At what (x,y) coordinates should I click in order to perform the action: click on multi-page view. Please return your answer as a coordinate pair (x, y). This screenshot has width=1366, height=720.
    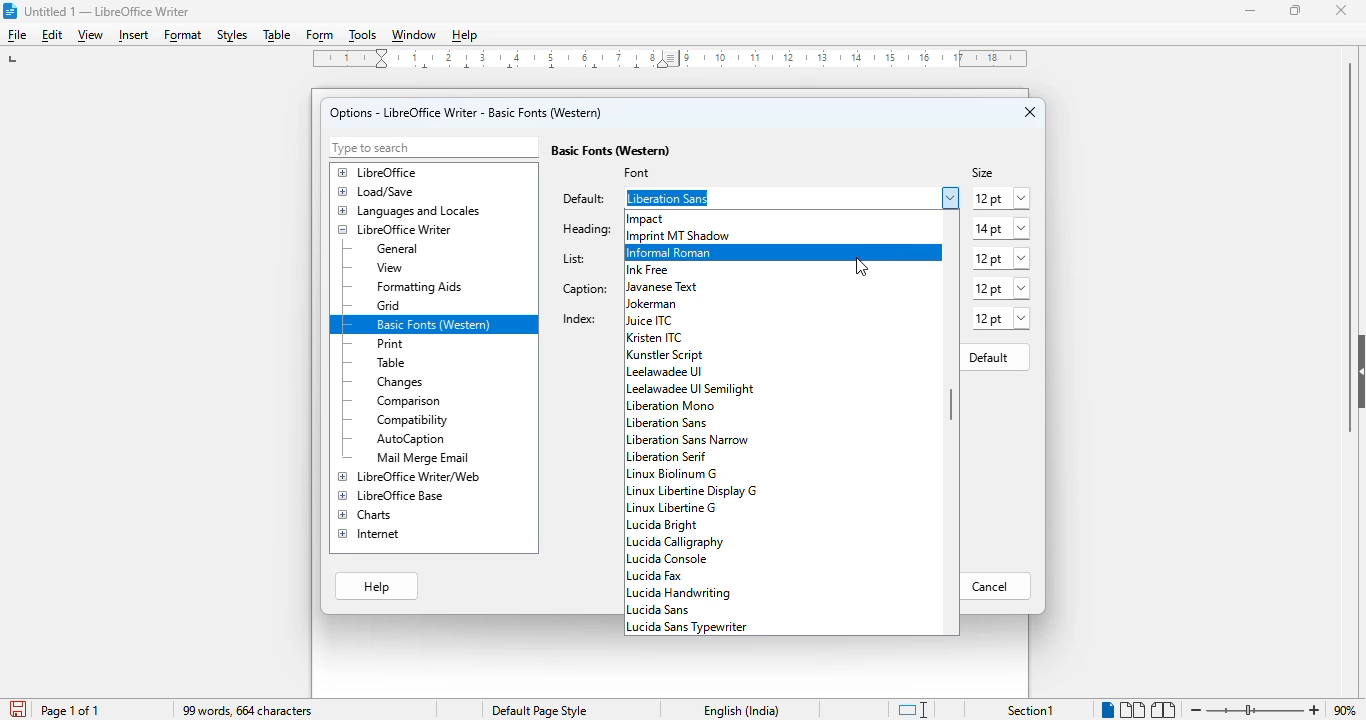
    Looking at the image, I should click on (1133, 710).